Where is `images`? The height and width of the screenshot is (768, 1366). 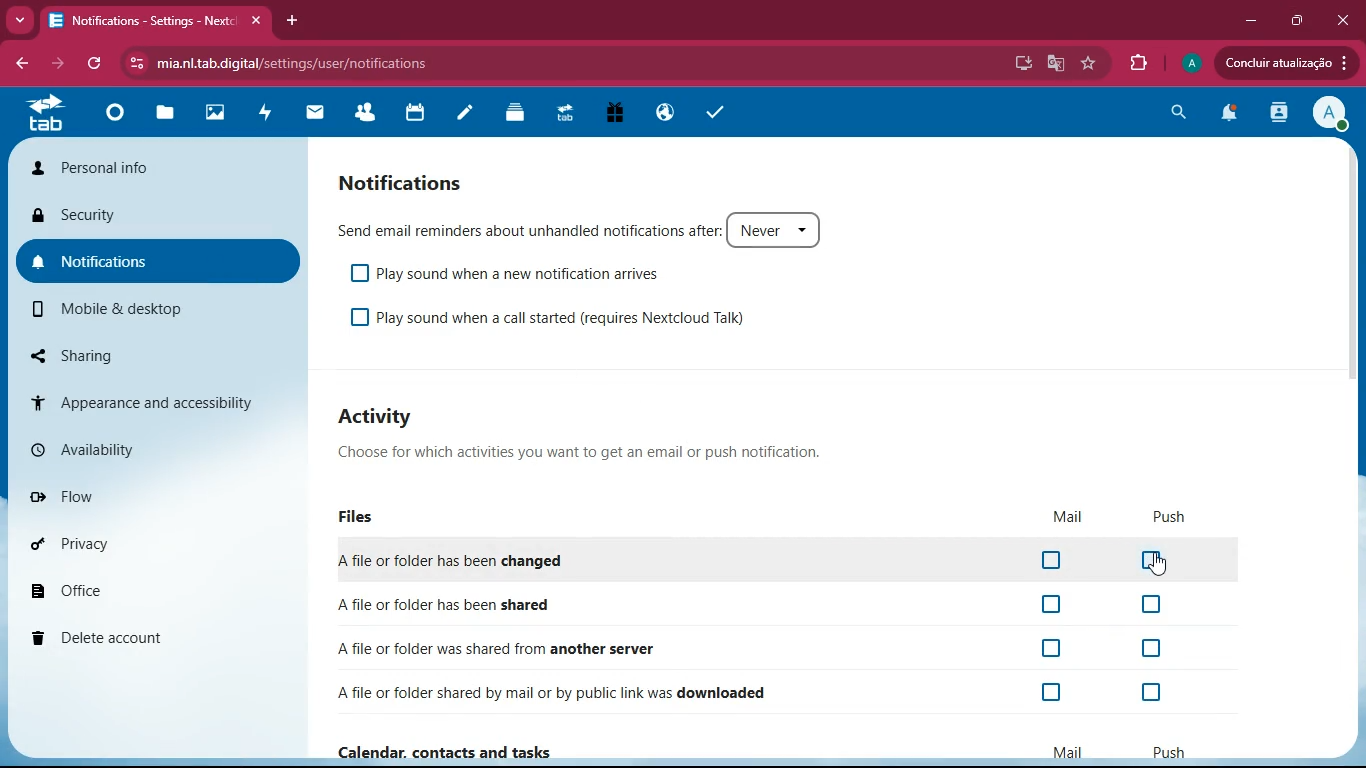 images is located at coordinates (217, 111).